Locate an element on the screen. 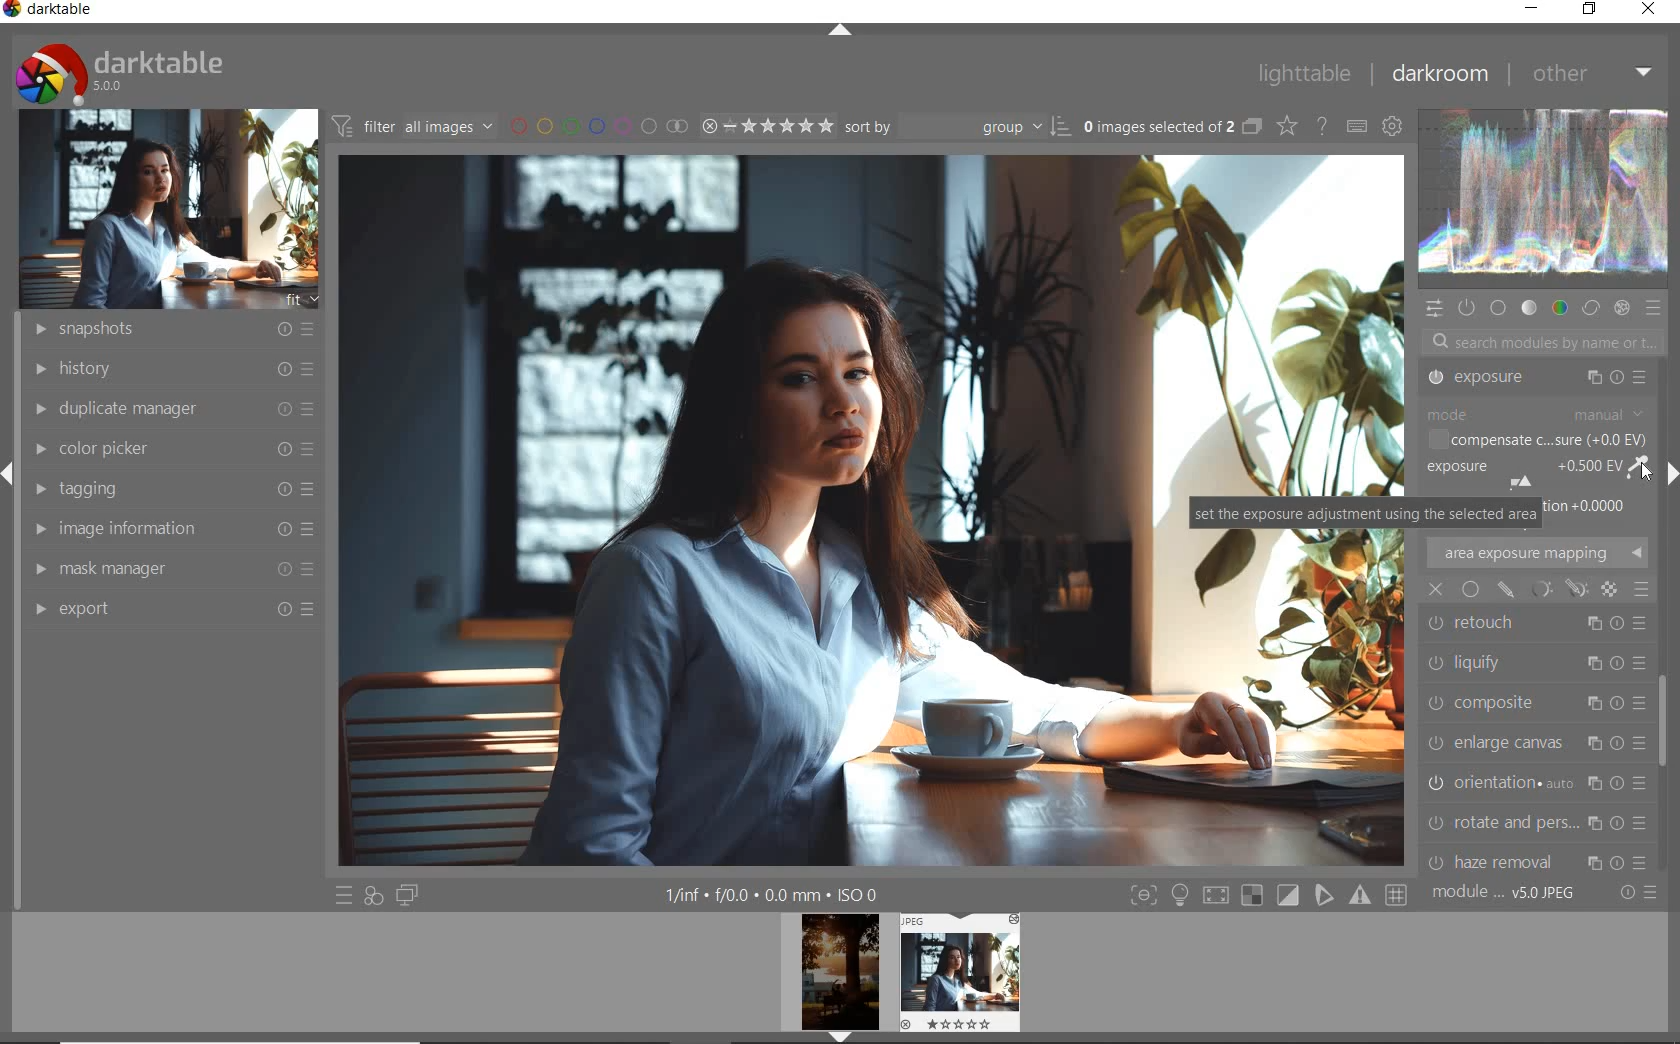 The width and height of the screenshot is (1680, 1044). IMAGE INFORMATION is located at coordinates (169, 529).